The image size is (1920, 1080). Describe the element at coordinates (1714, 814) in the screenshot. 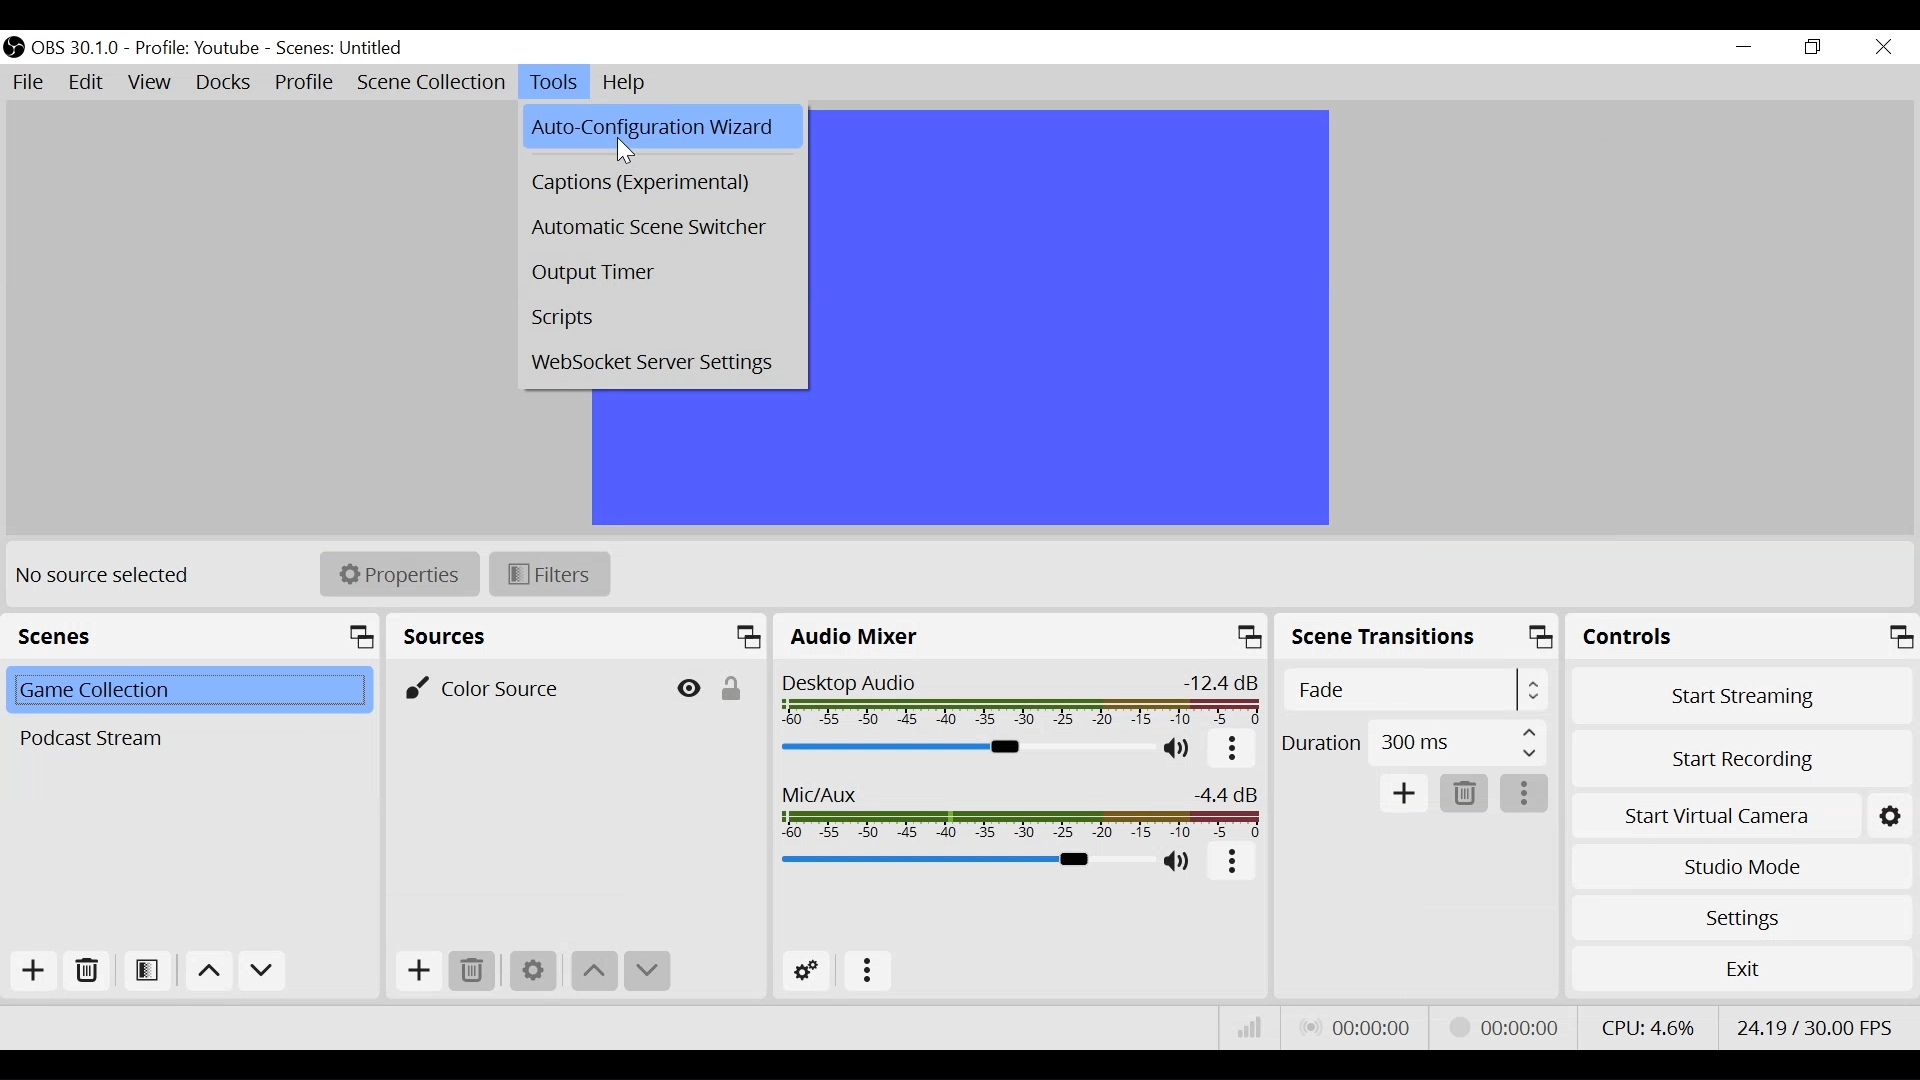

I see `Start Virtual Camera` at that location.